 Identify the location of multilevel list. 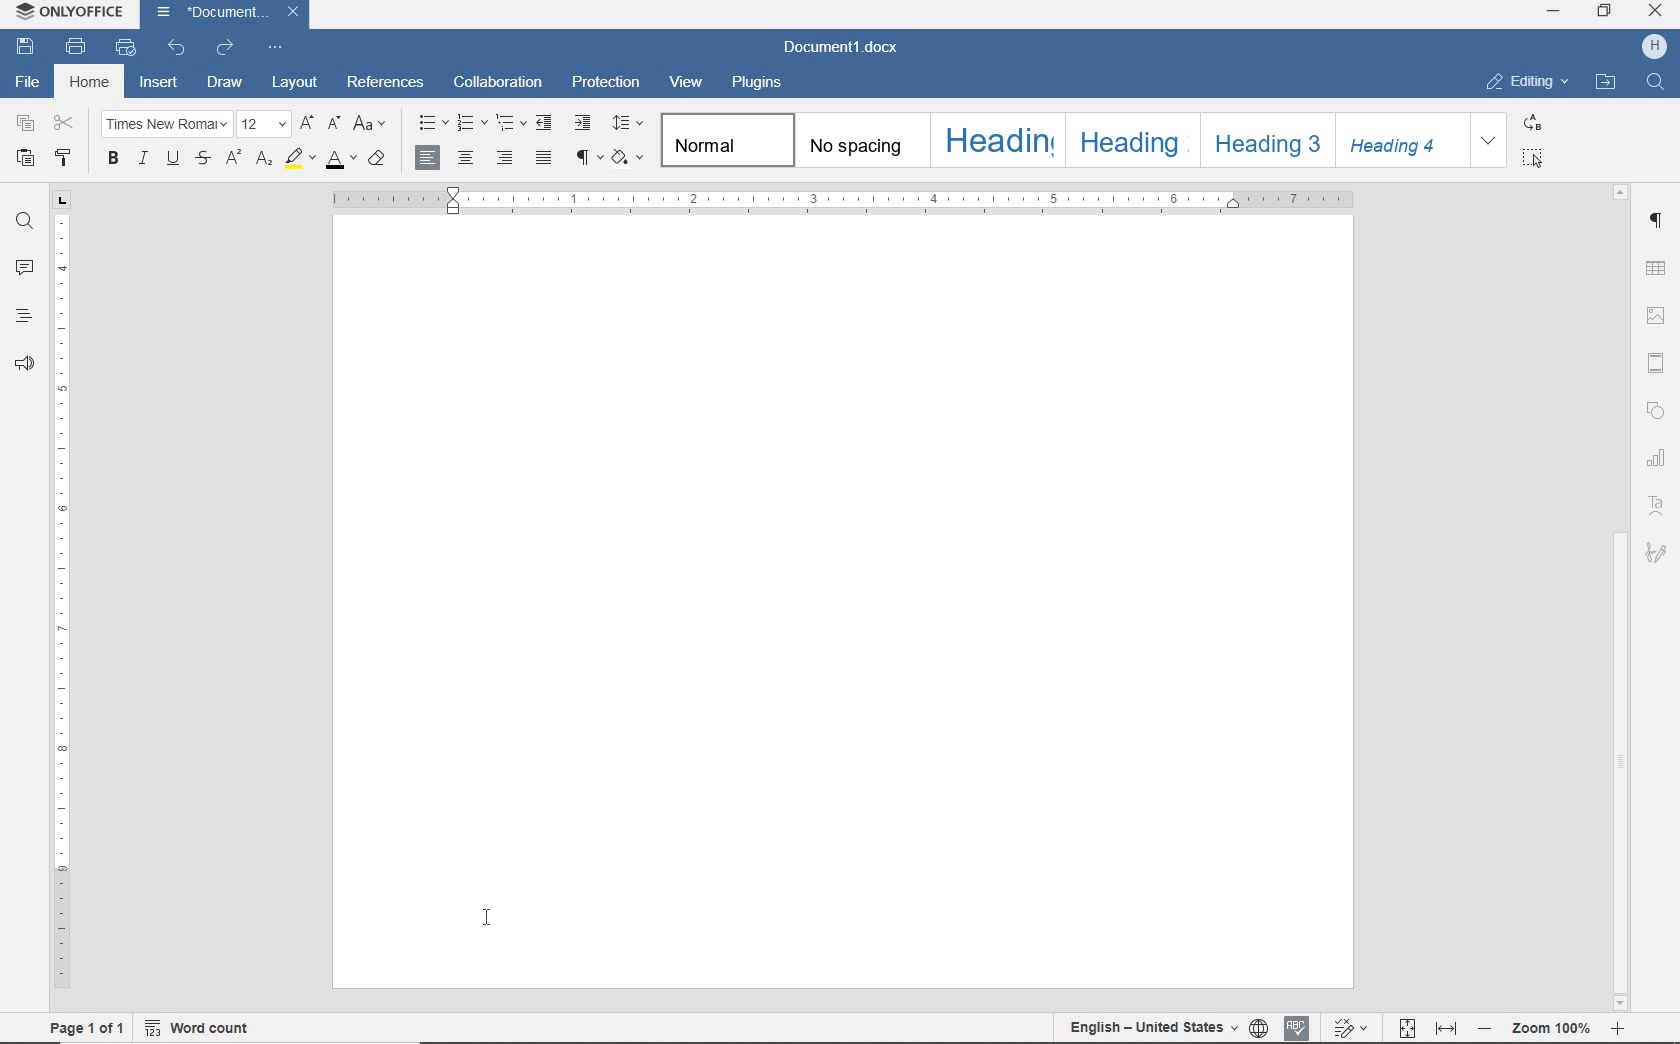
(512, 125).